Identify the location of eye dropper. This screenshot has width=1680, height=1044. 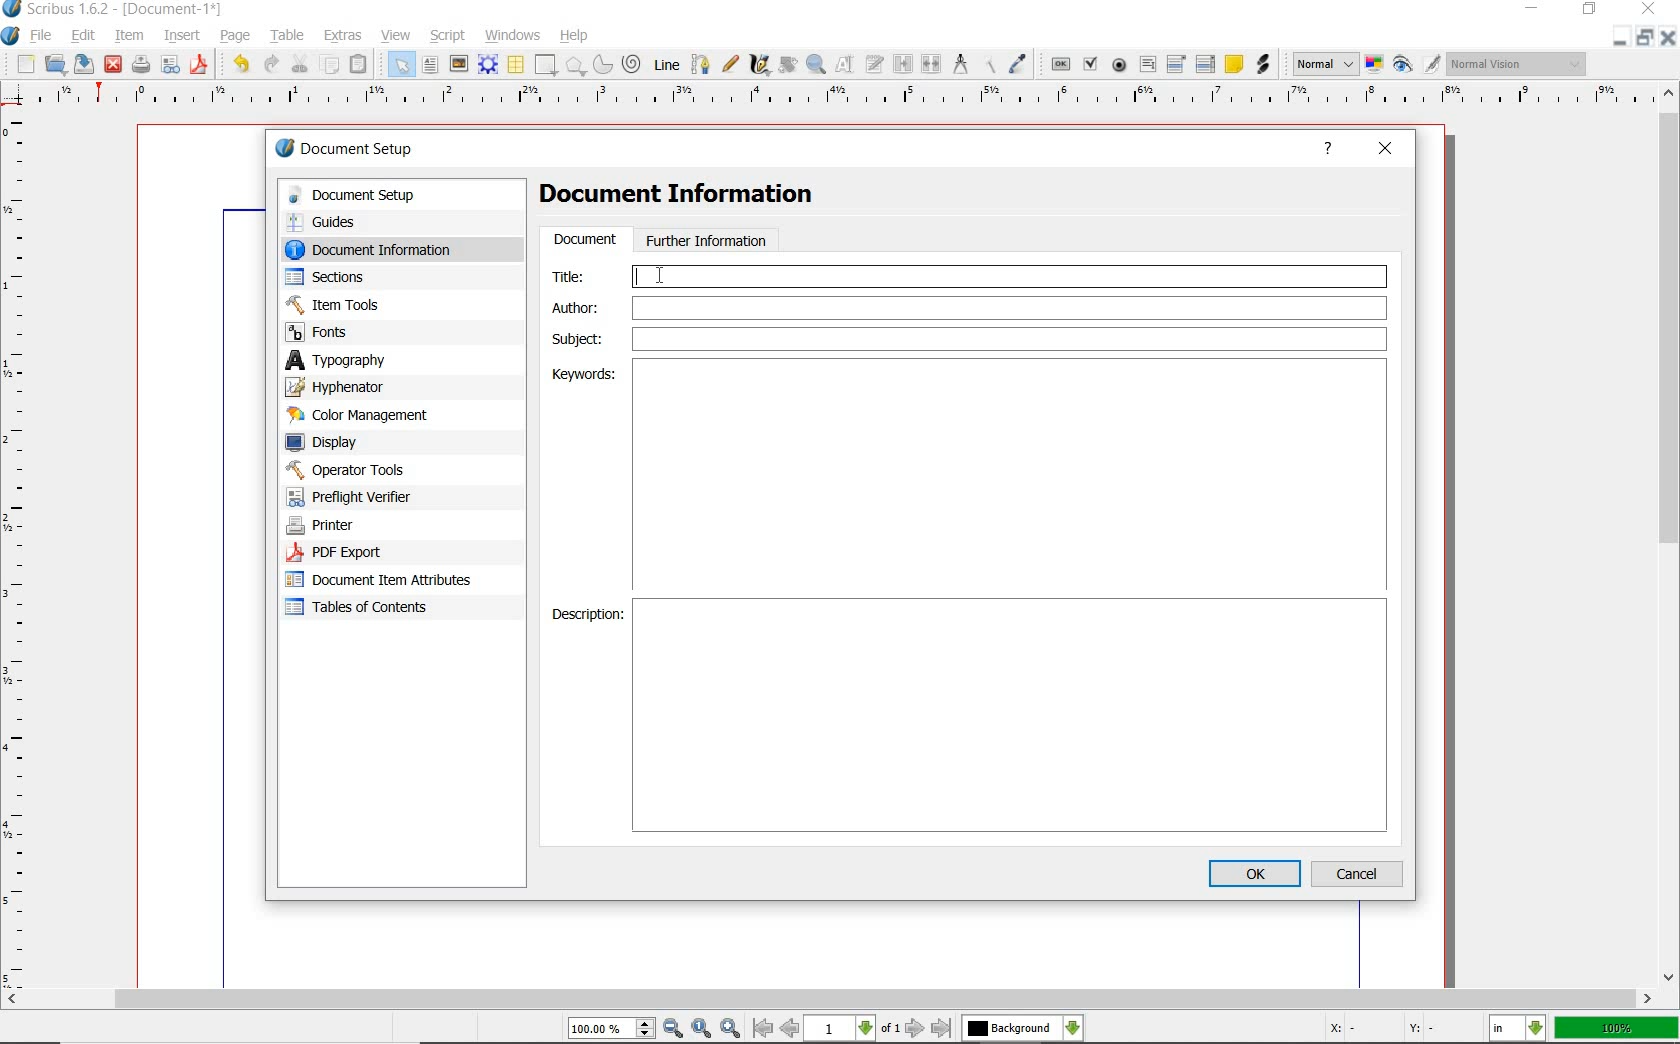
(1019, 63).